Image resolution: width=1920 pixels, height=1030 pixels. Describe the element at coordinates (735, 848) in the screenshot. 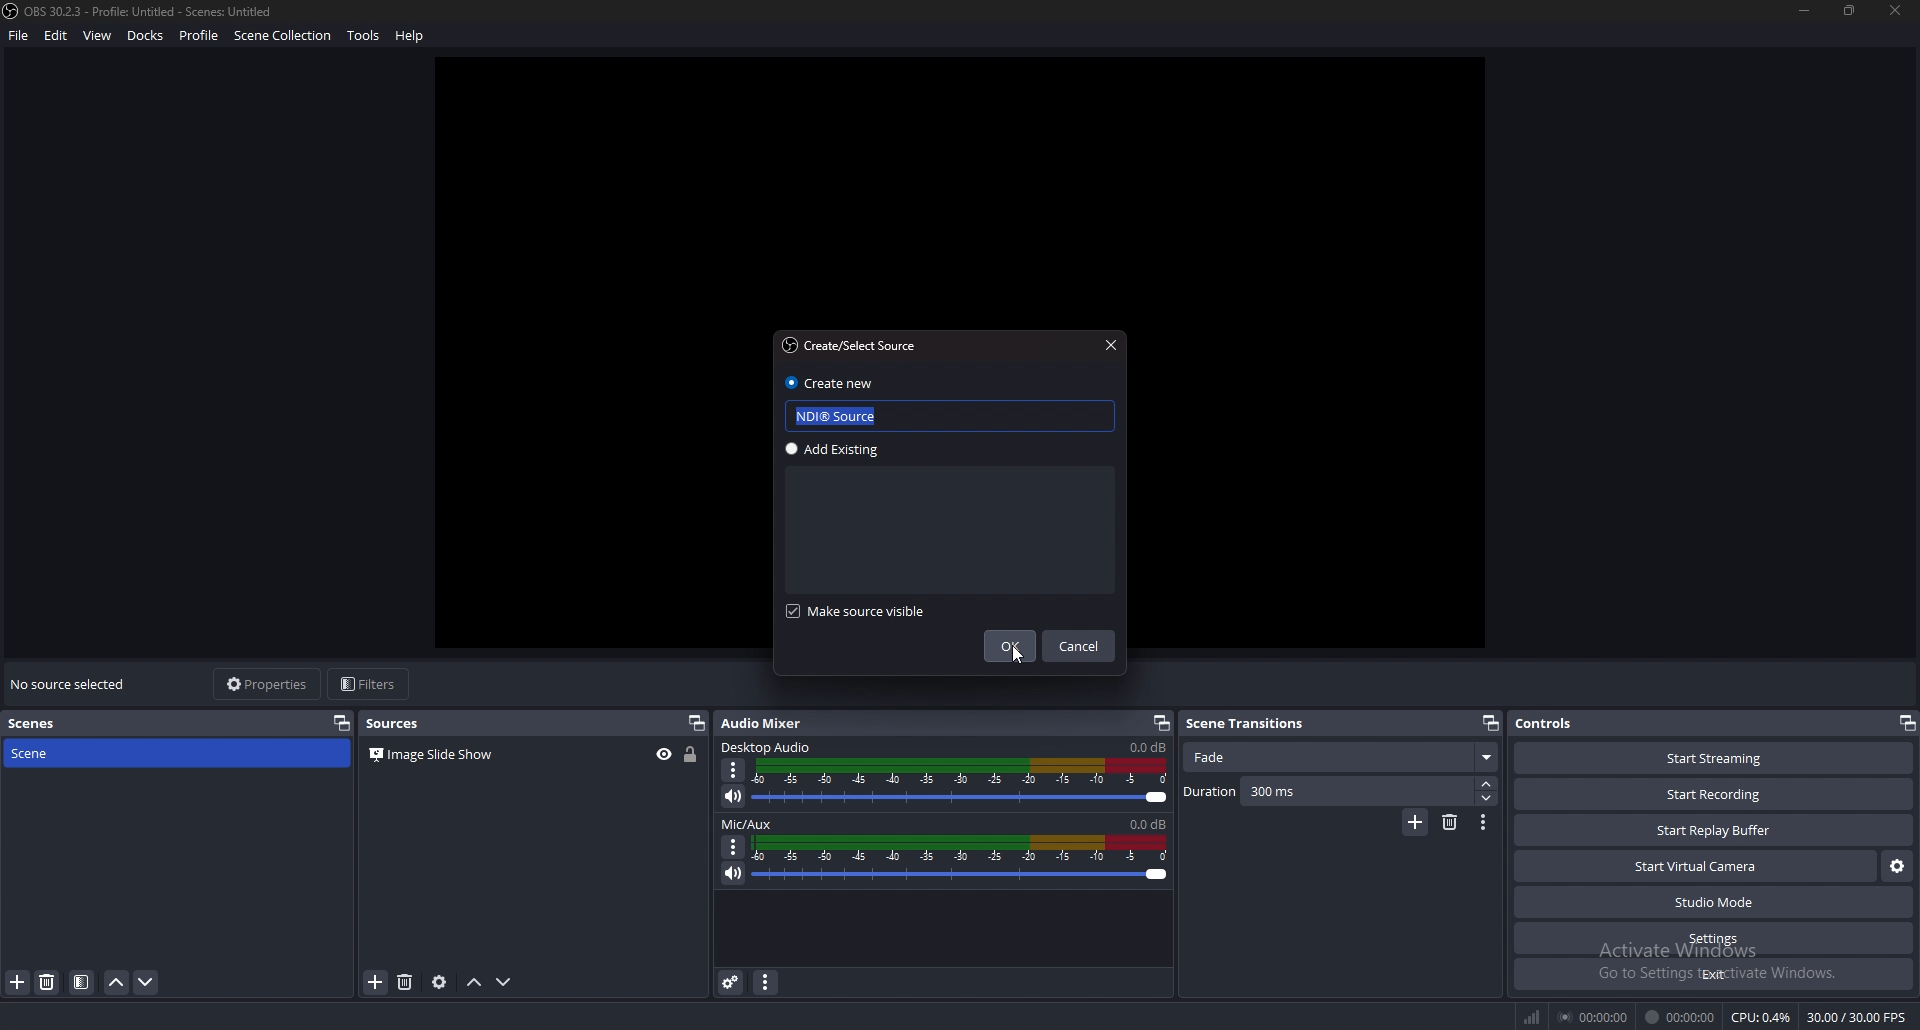

I see `options` at that location.